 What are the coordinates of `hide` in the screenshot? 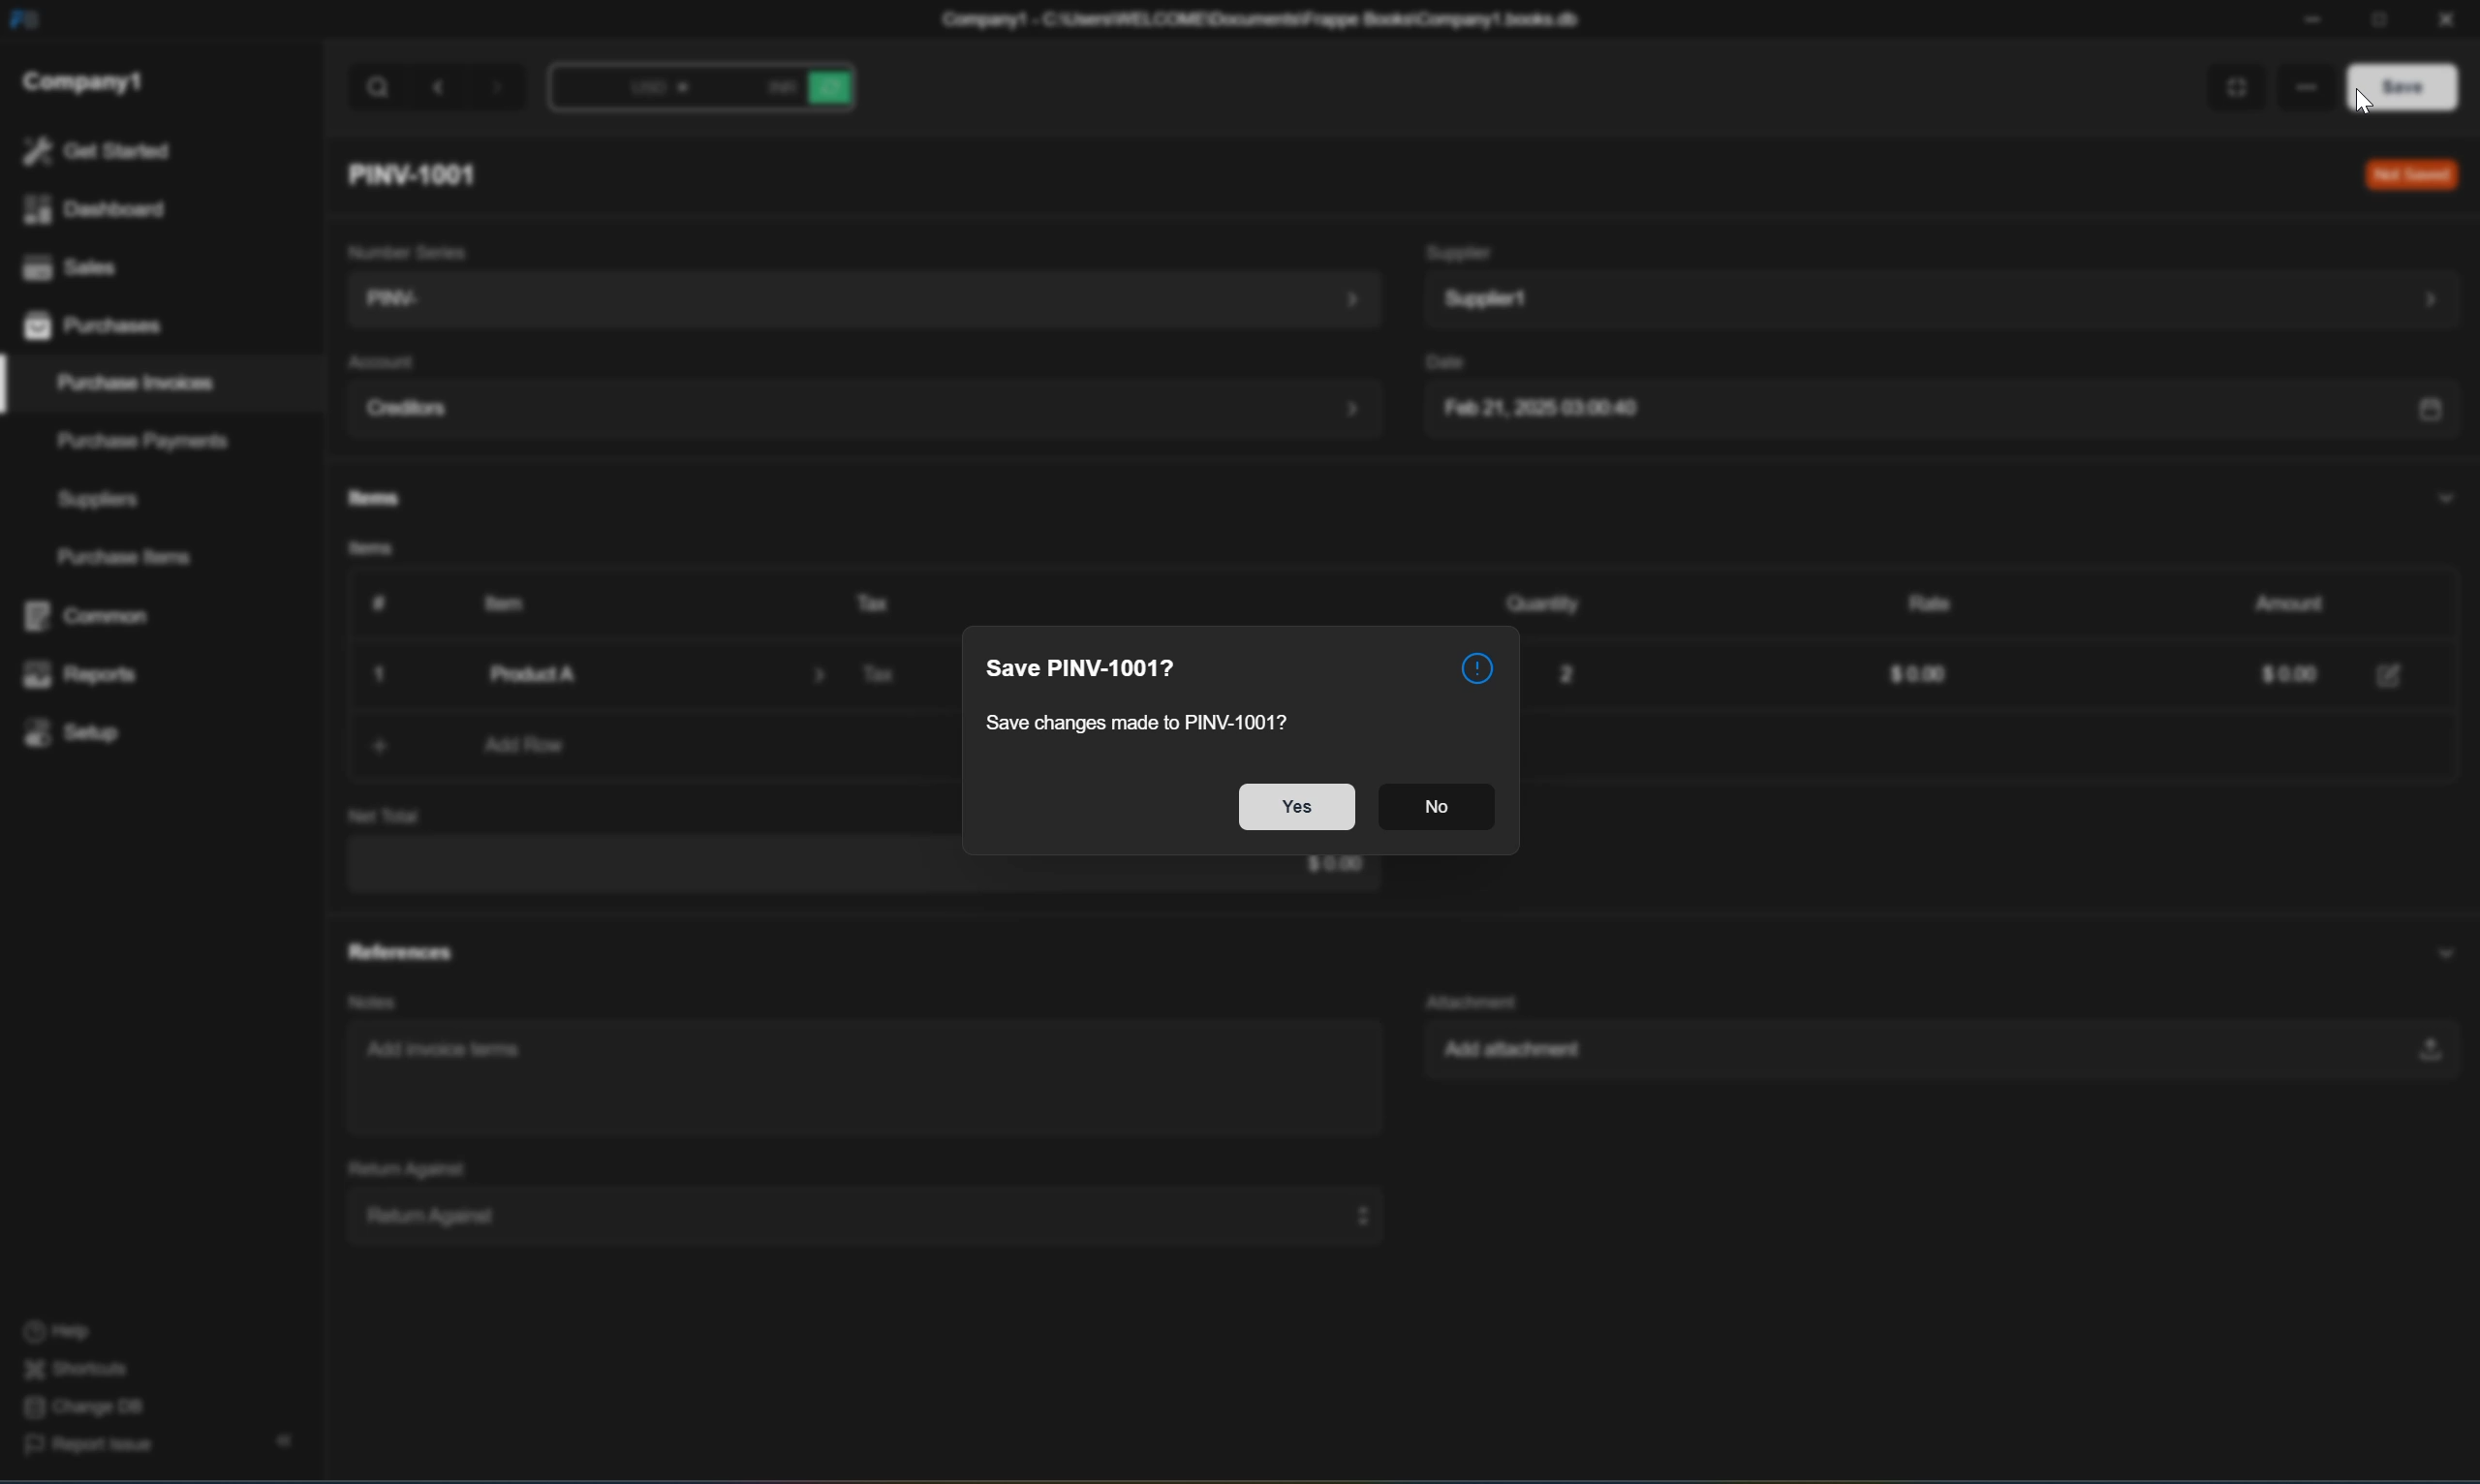 It's located at (279, 1442).